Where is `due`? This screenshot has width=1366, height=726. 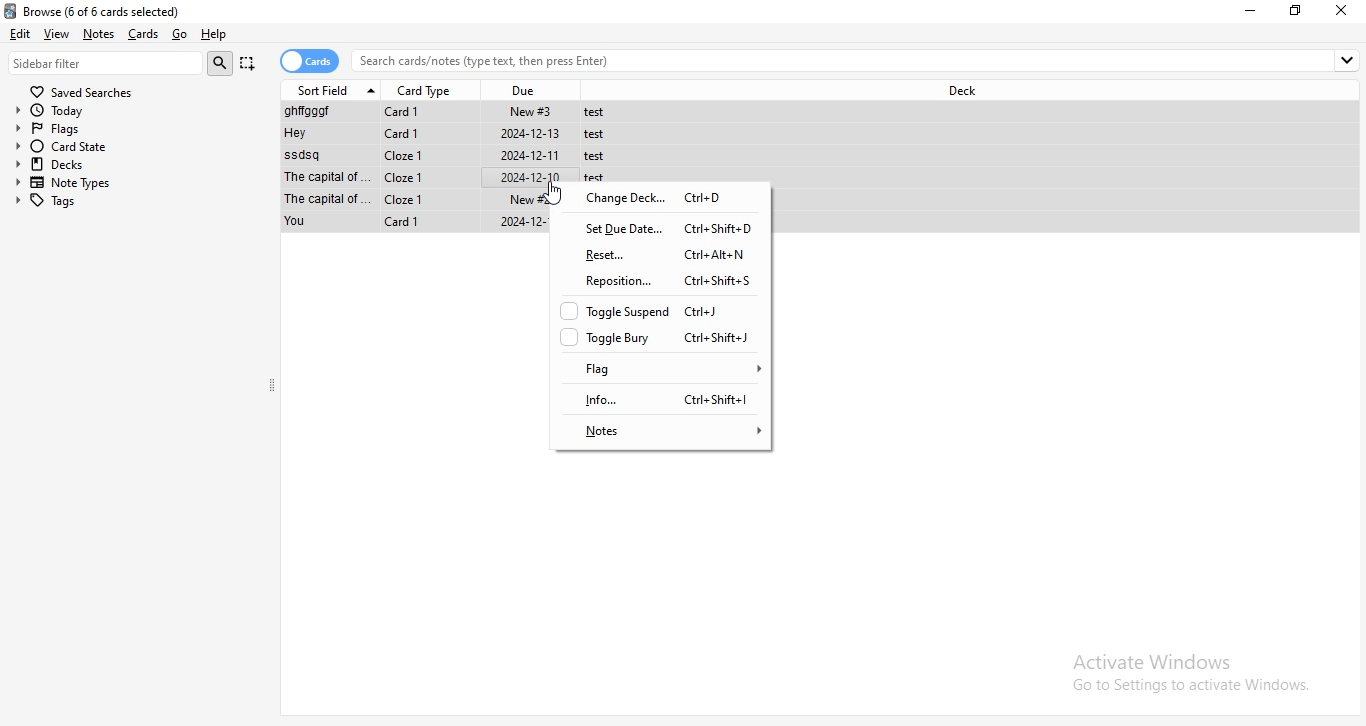 due is located at coordinates (530, 88).